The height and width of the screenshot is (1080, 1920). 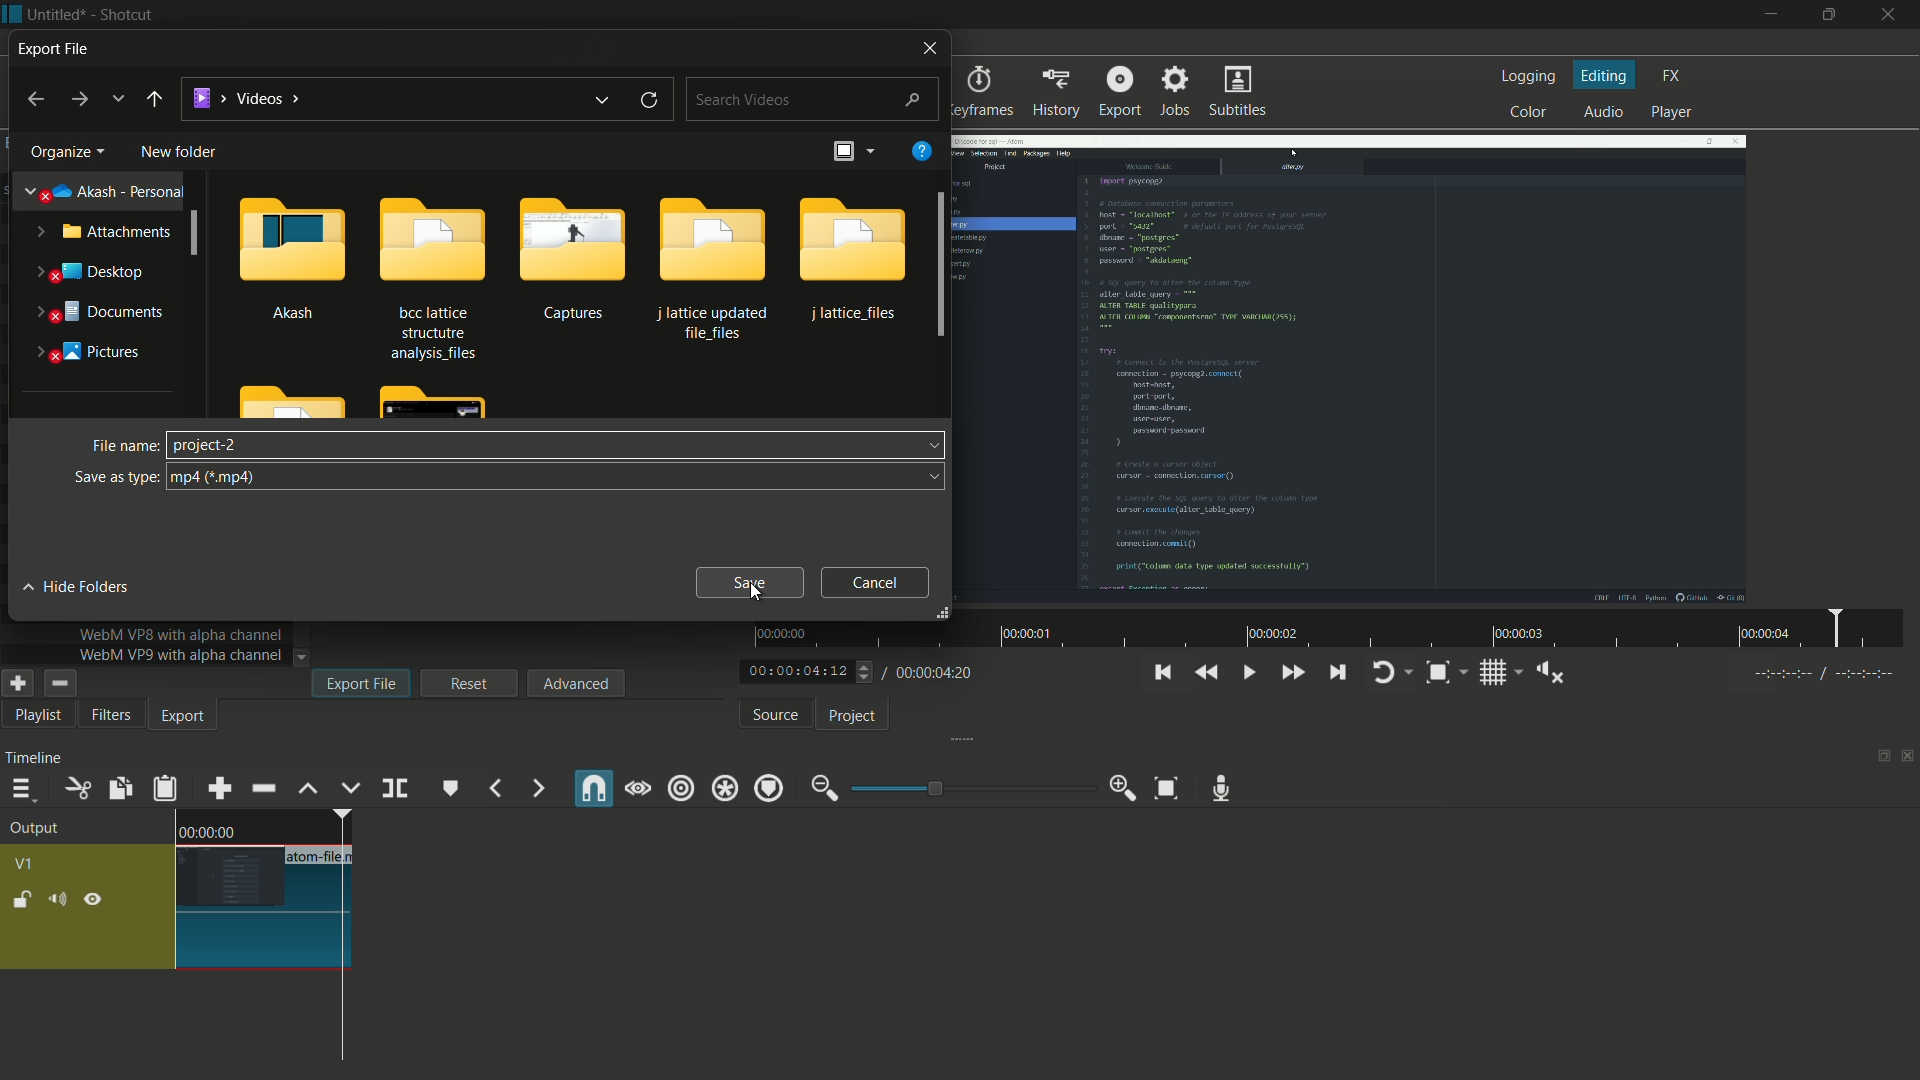 I want to click on save as type, so click(x=118, y=478).